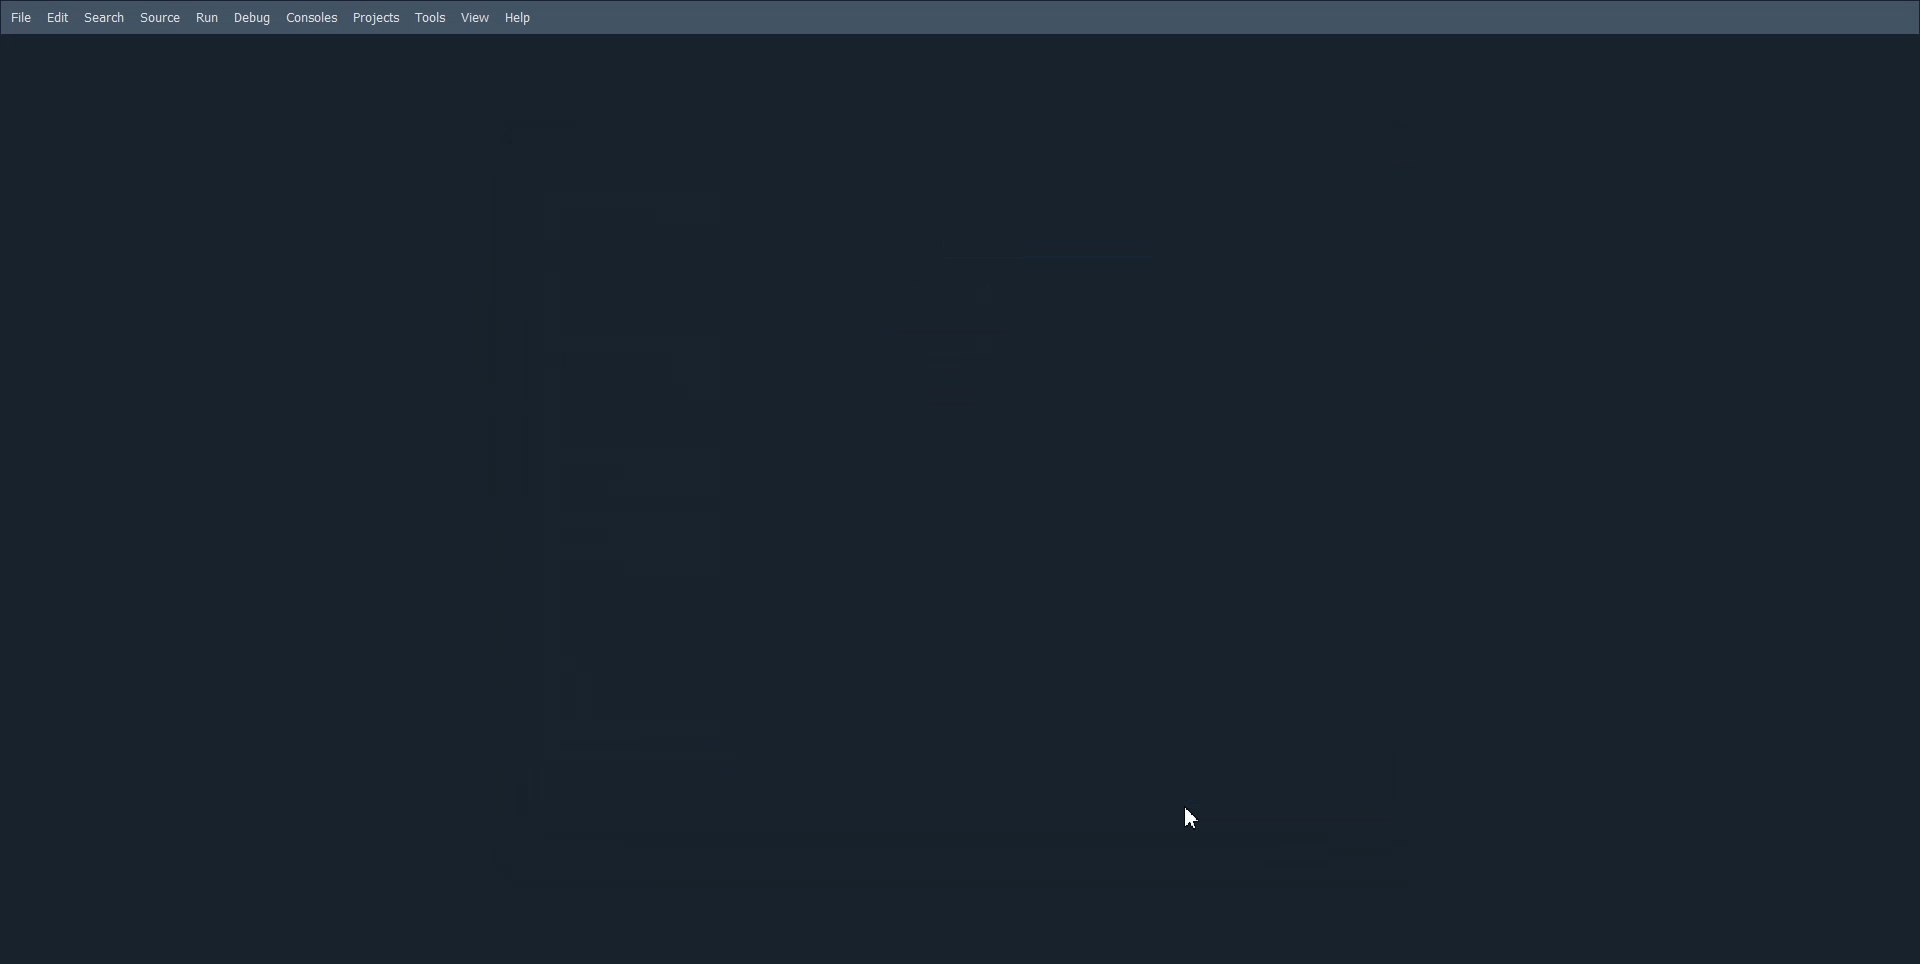 This screenshot has height=964, width=1920. I want to click on Tools , so click(430, 17).